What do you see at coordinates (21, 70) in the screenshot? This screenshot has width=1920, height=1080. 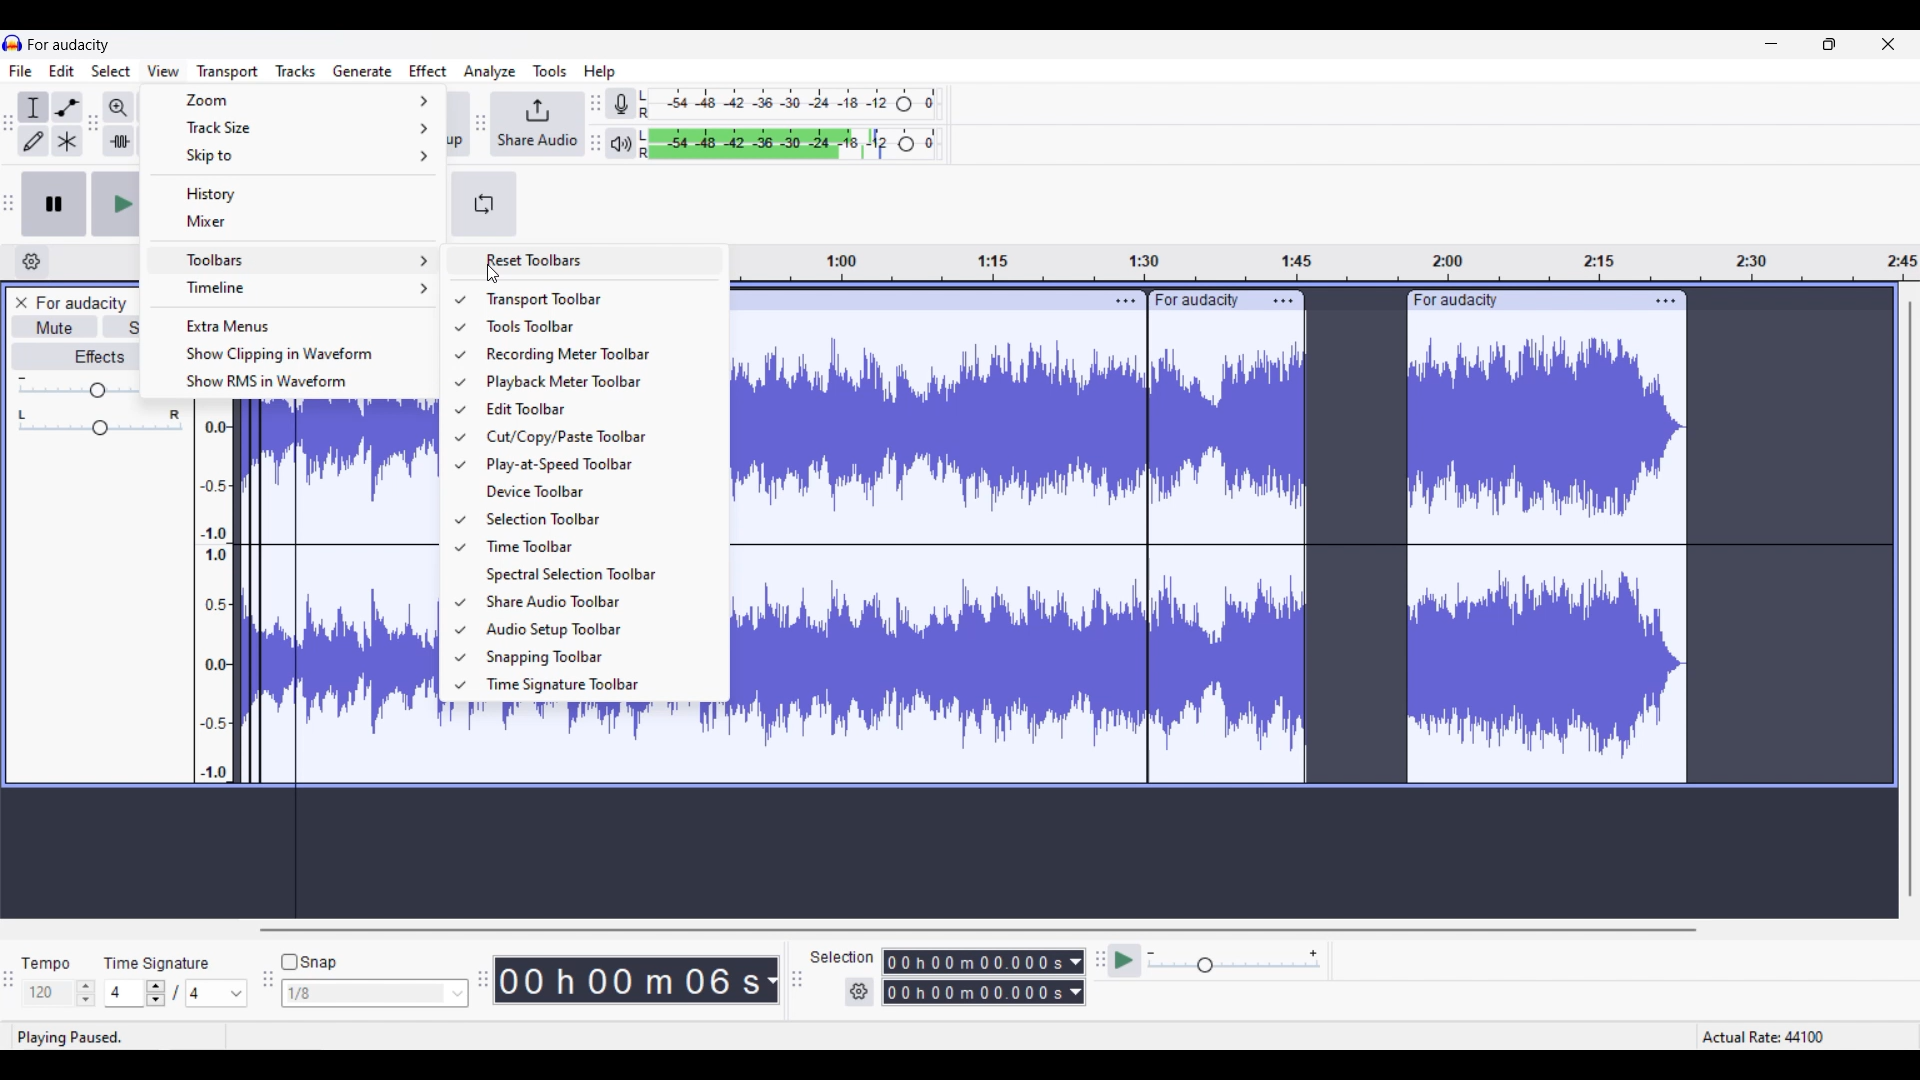 I see `File menu` at bounding box center [21, 70].